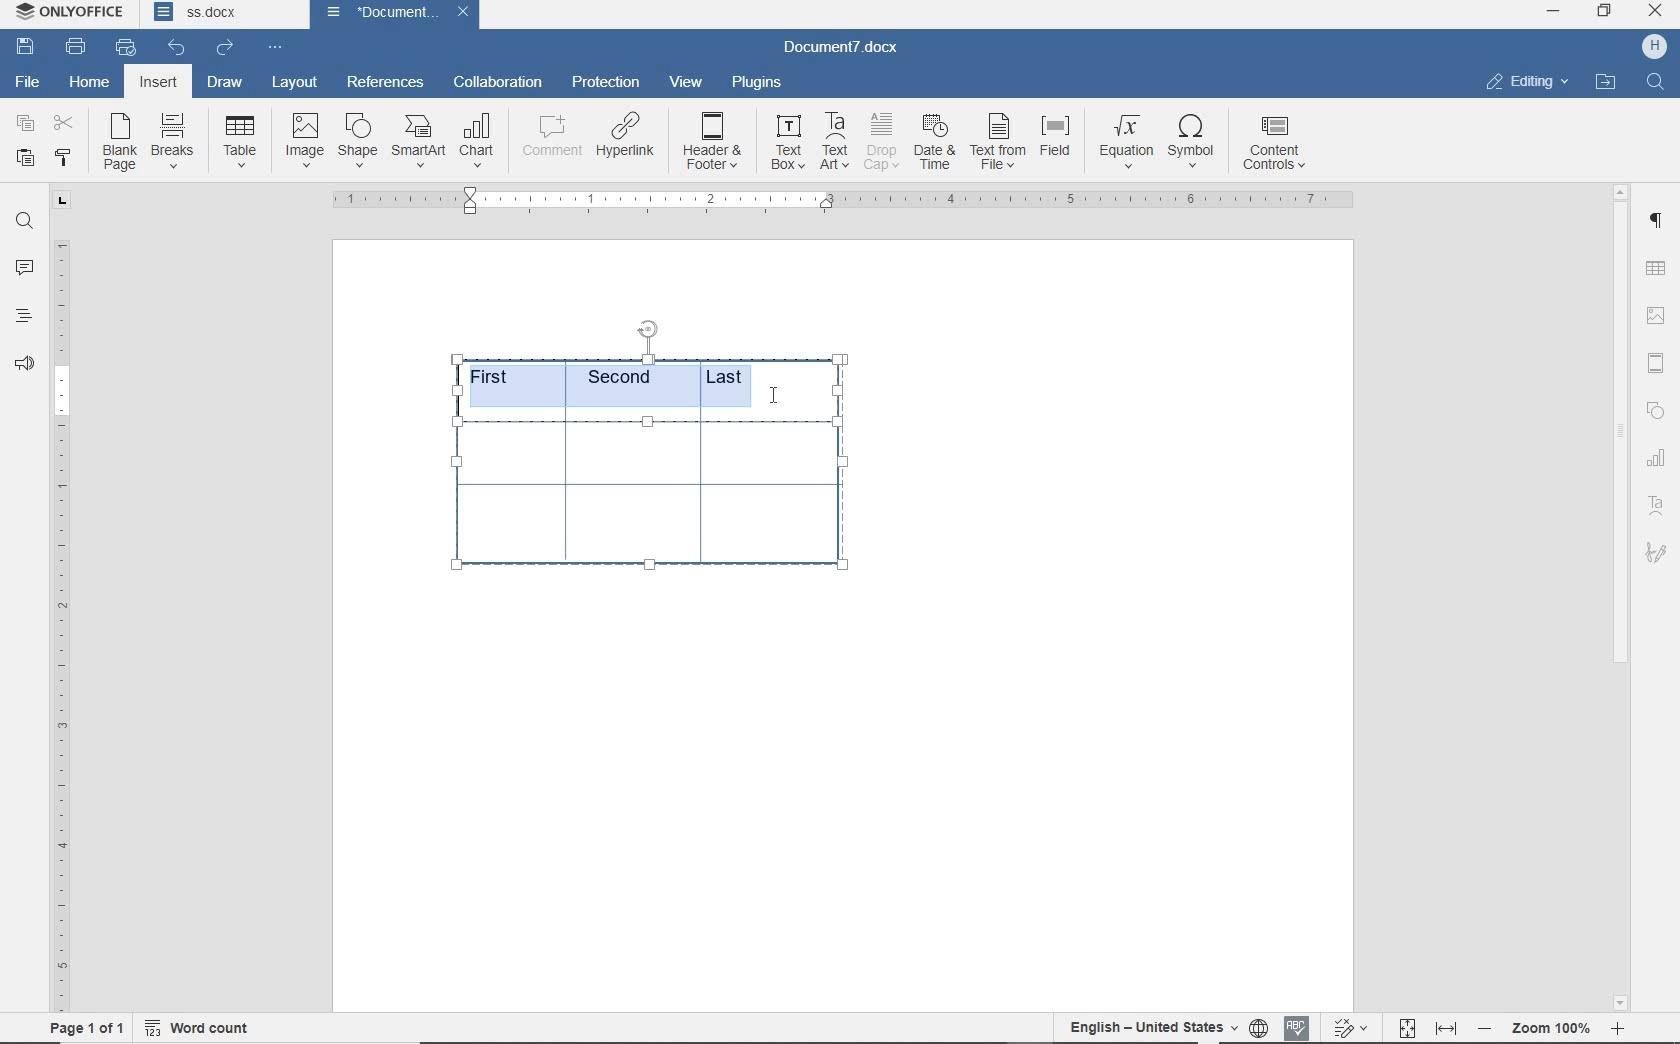  Describe the element at coordinates (64, 125) in the screenshot. I see `cut` at that location.